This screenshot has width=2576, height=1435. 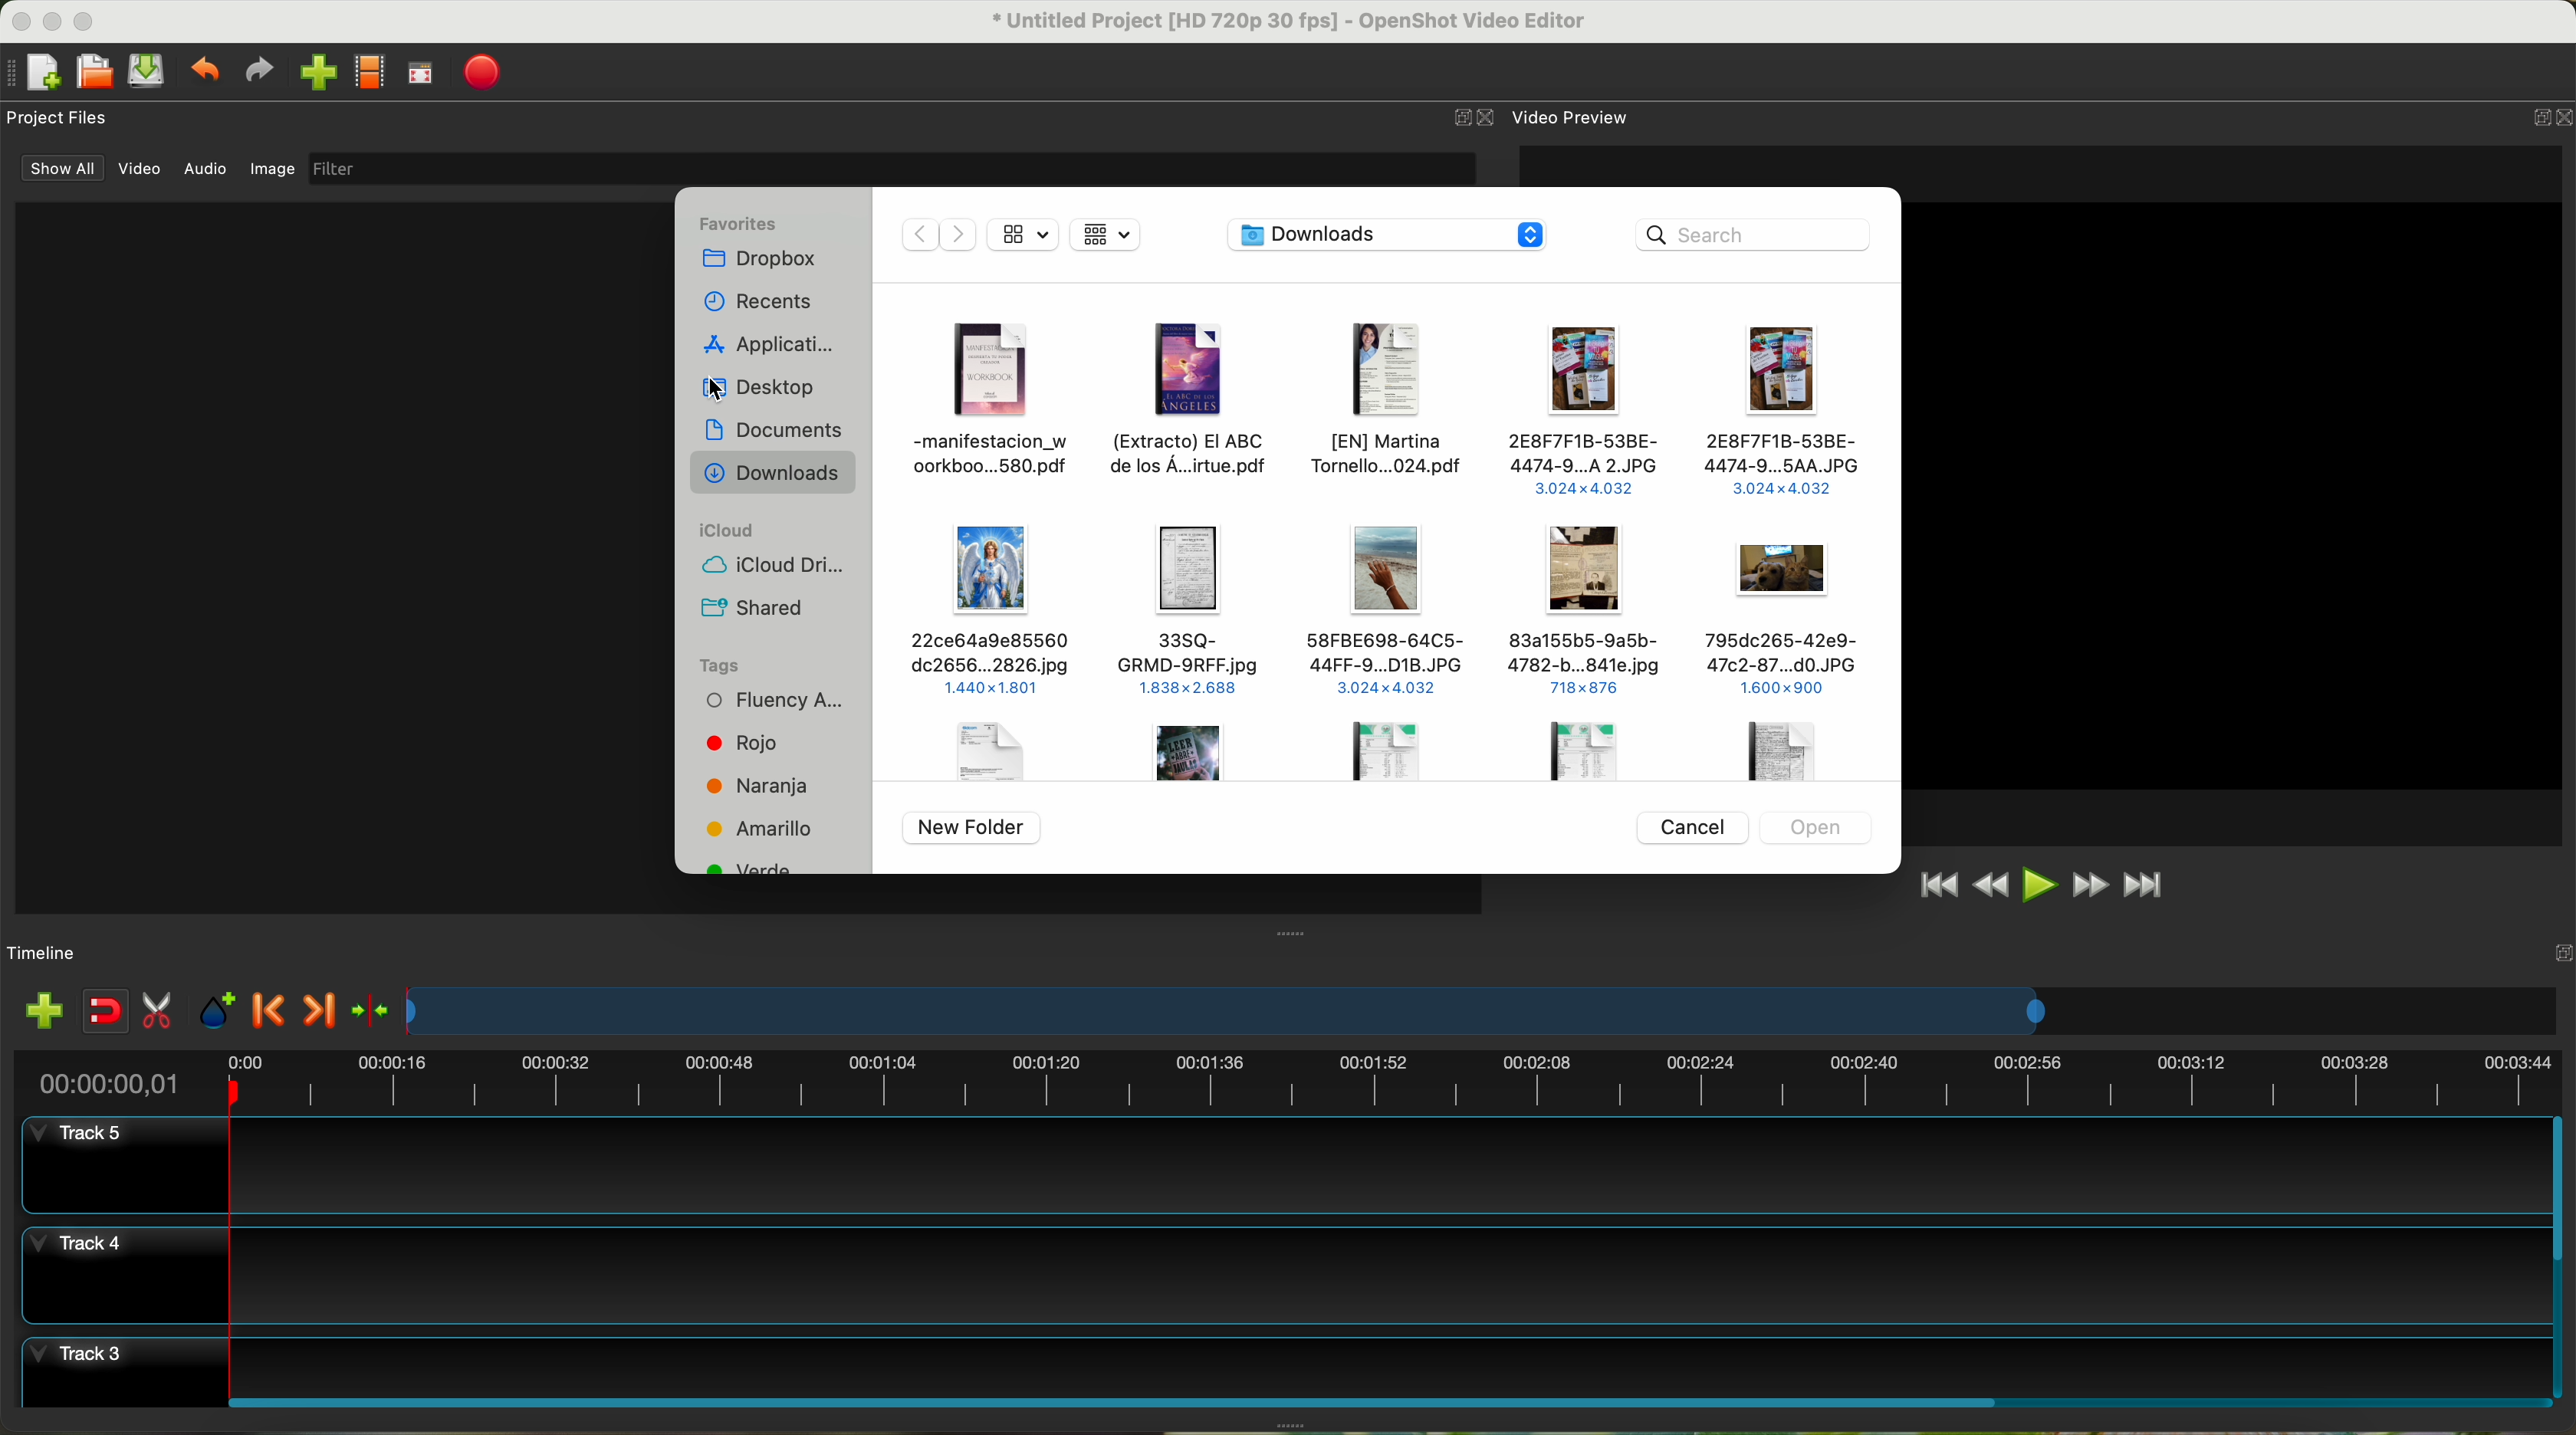 I want to click on file, so click(x=1190, y=610).